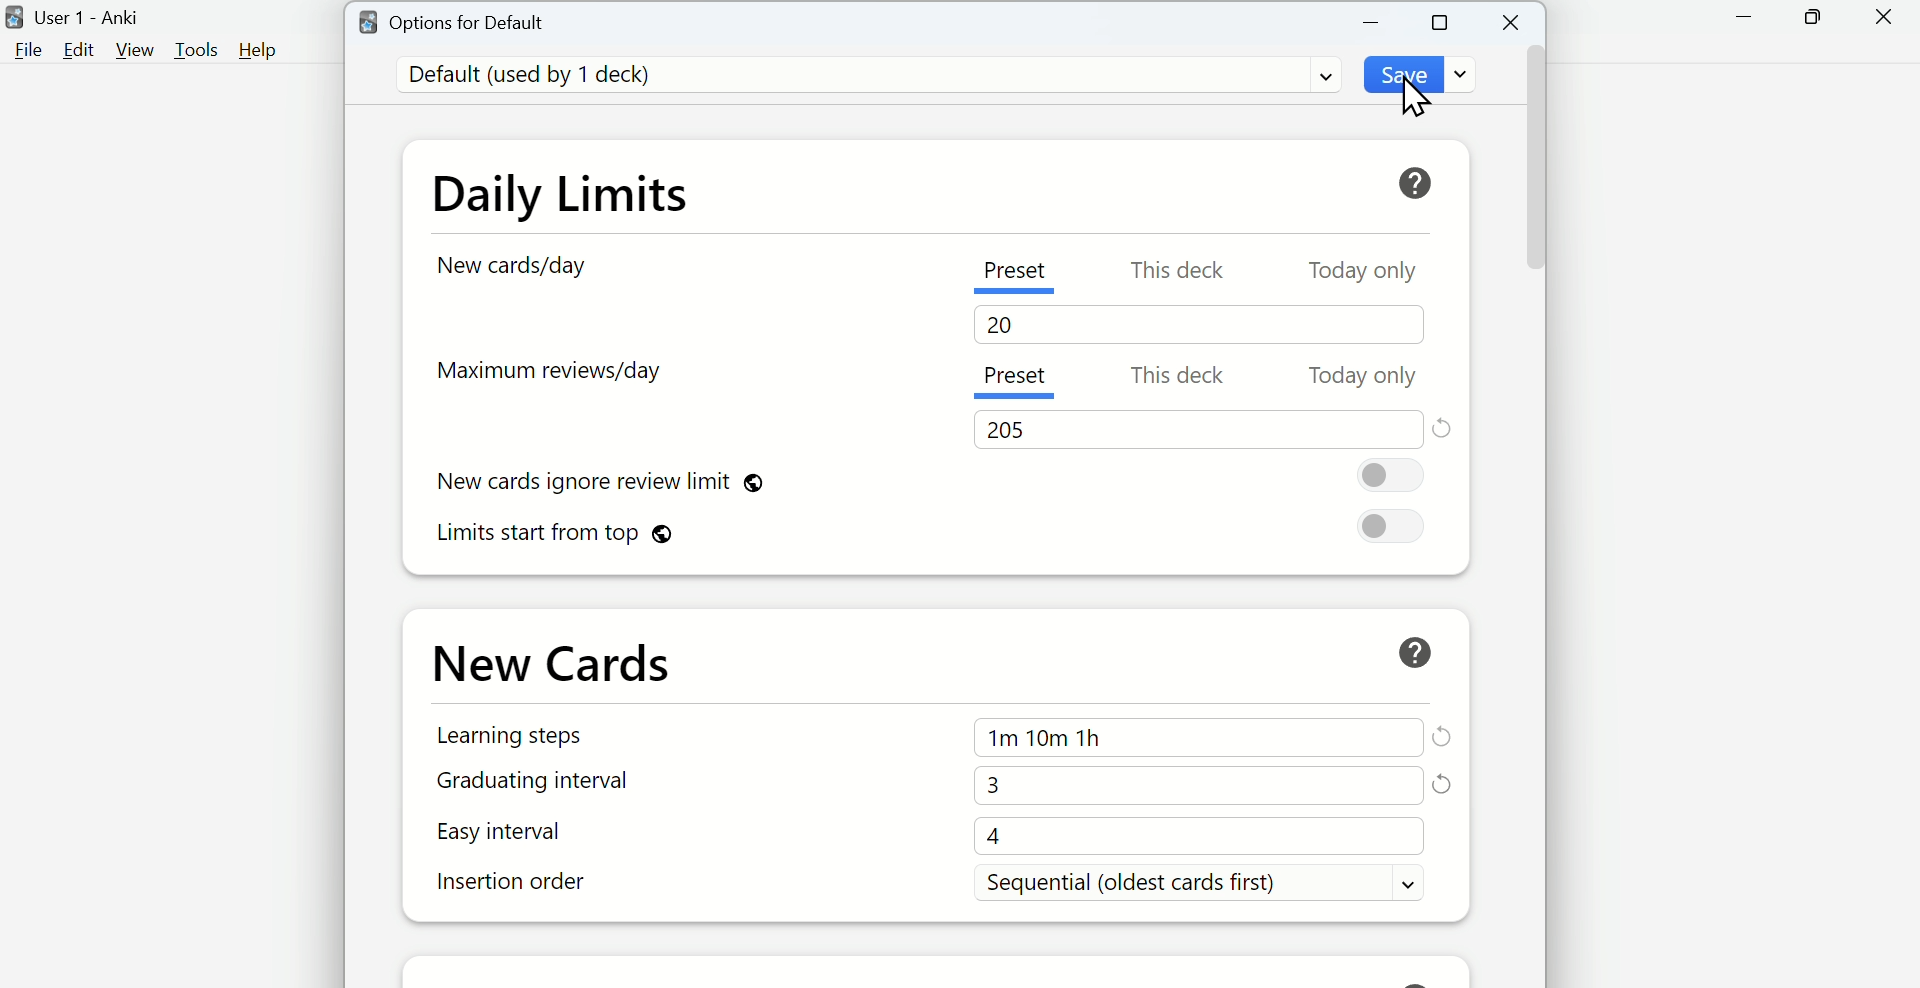 The height and width of the screenshot is (988, 1920). Describe the element at coordinates (255, 50) in the screenshot. I see `Help` at that location.